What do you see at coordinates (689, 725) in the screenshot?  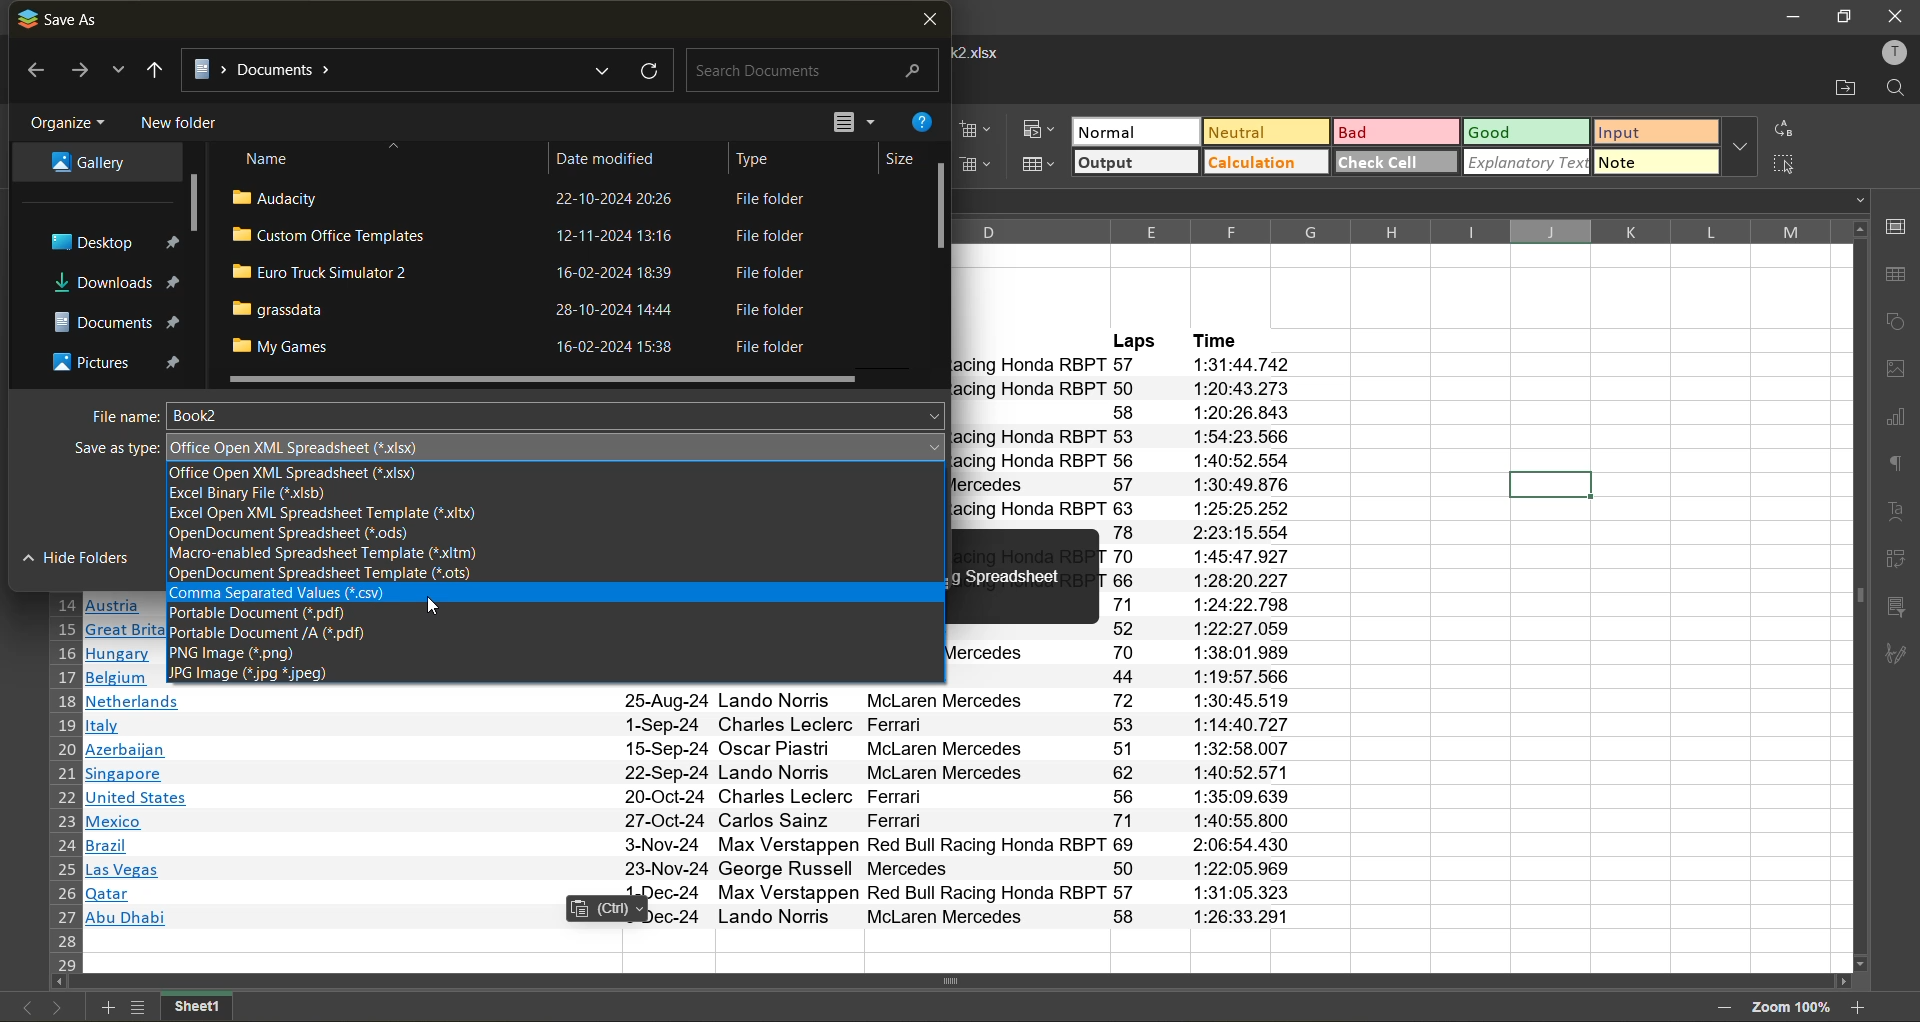 I see `text info` at bounding box center [689, 725].